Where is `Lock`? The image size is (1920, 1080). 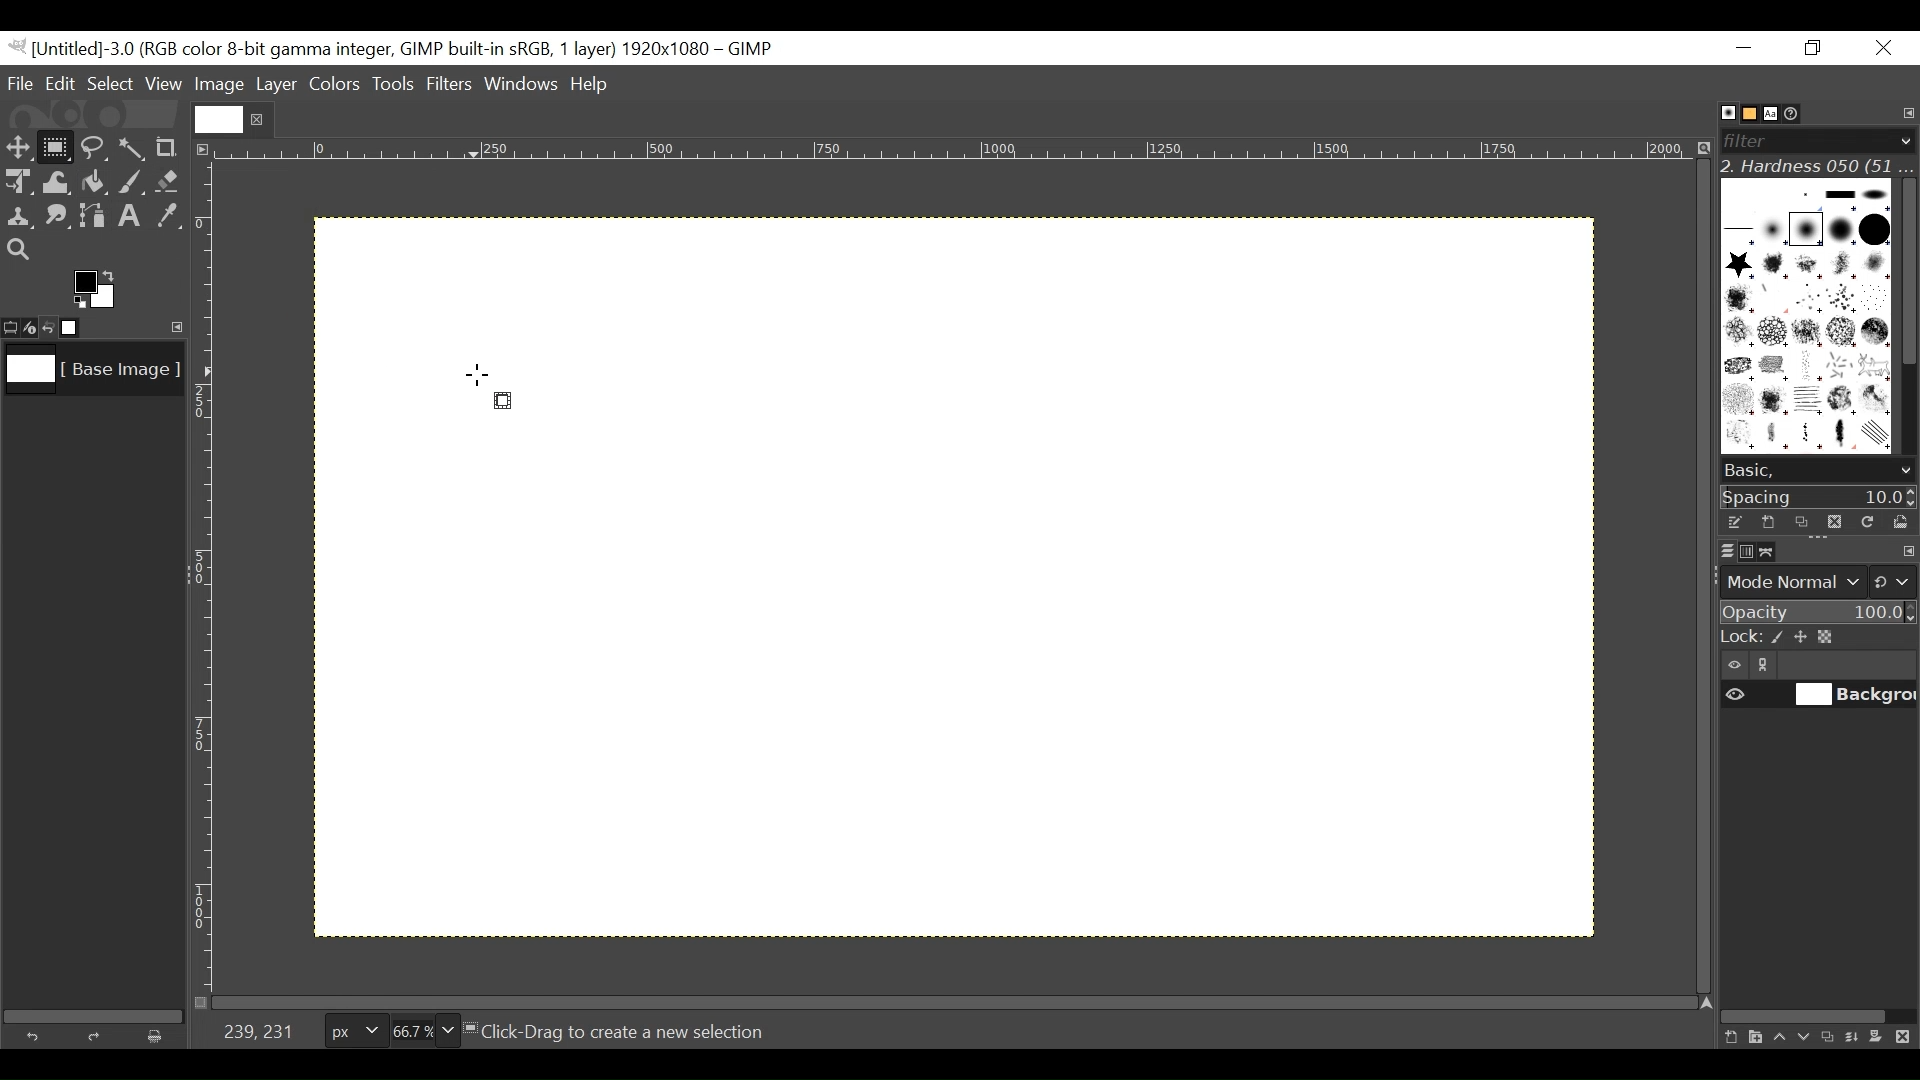
Lock is located at coordinates (1817, 638).